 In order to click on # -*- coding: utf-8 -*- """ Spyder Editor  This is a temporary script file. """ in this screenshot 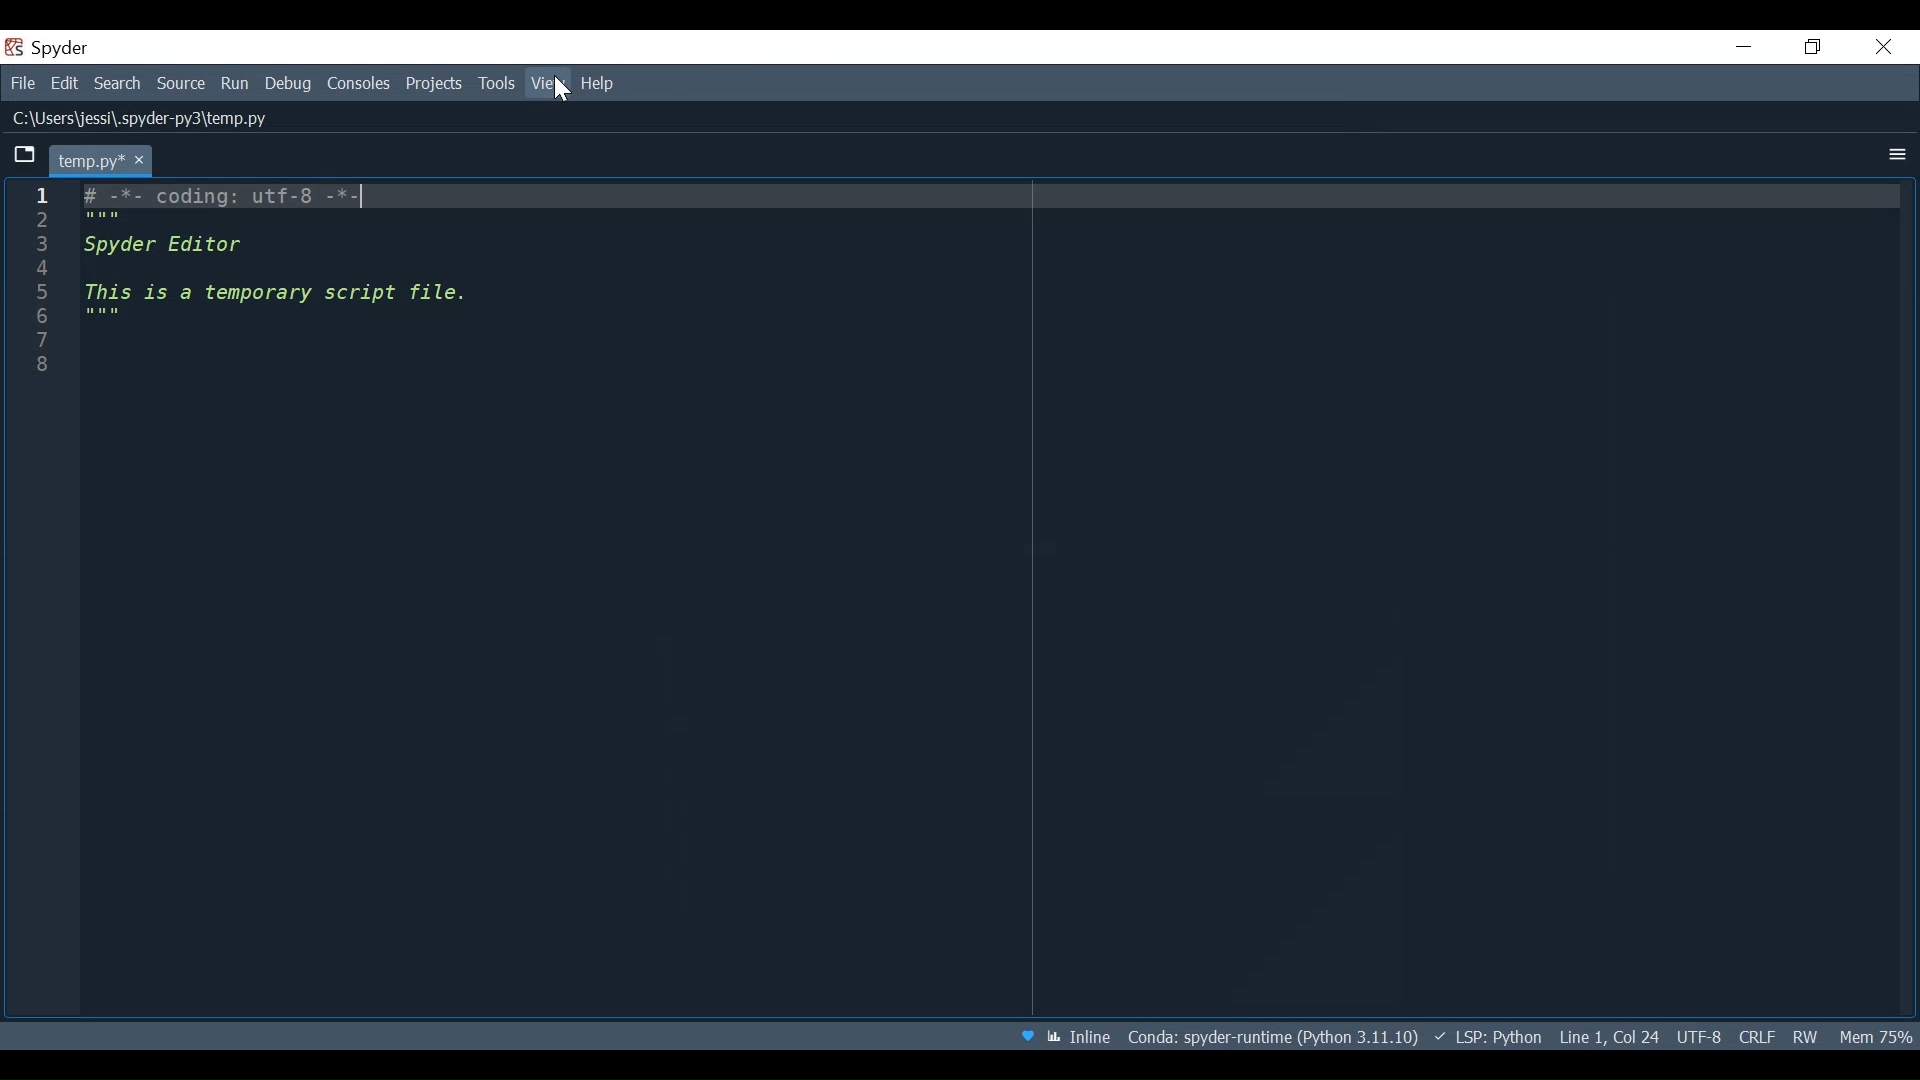, I will do `click(989, 286)`.